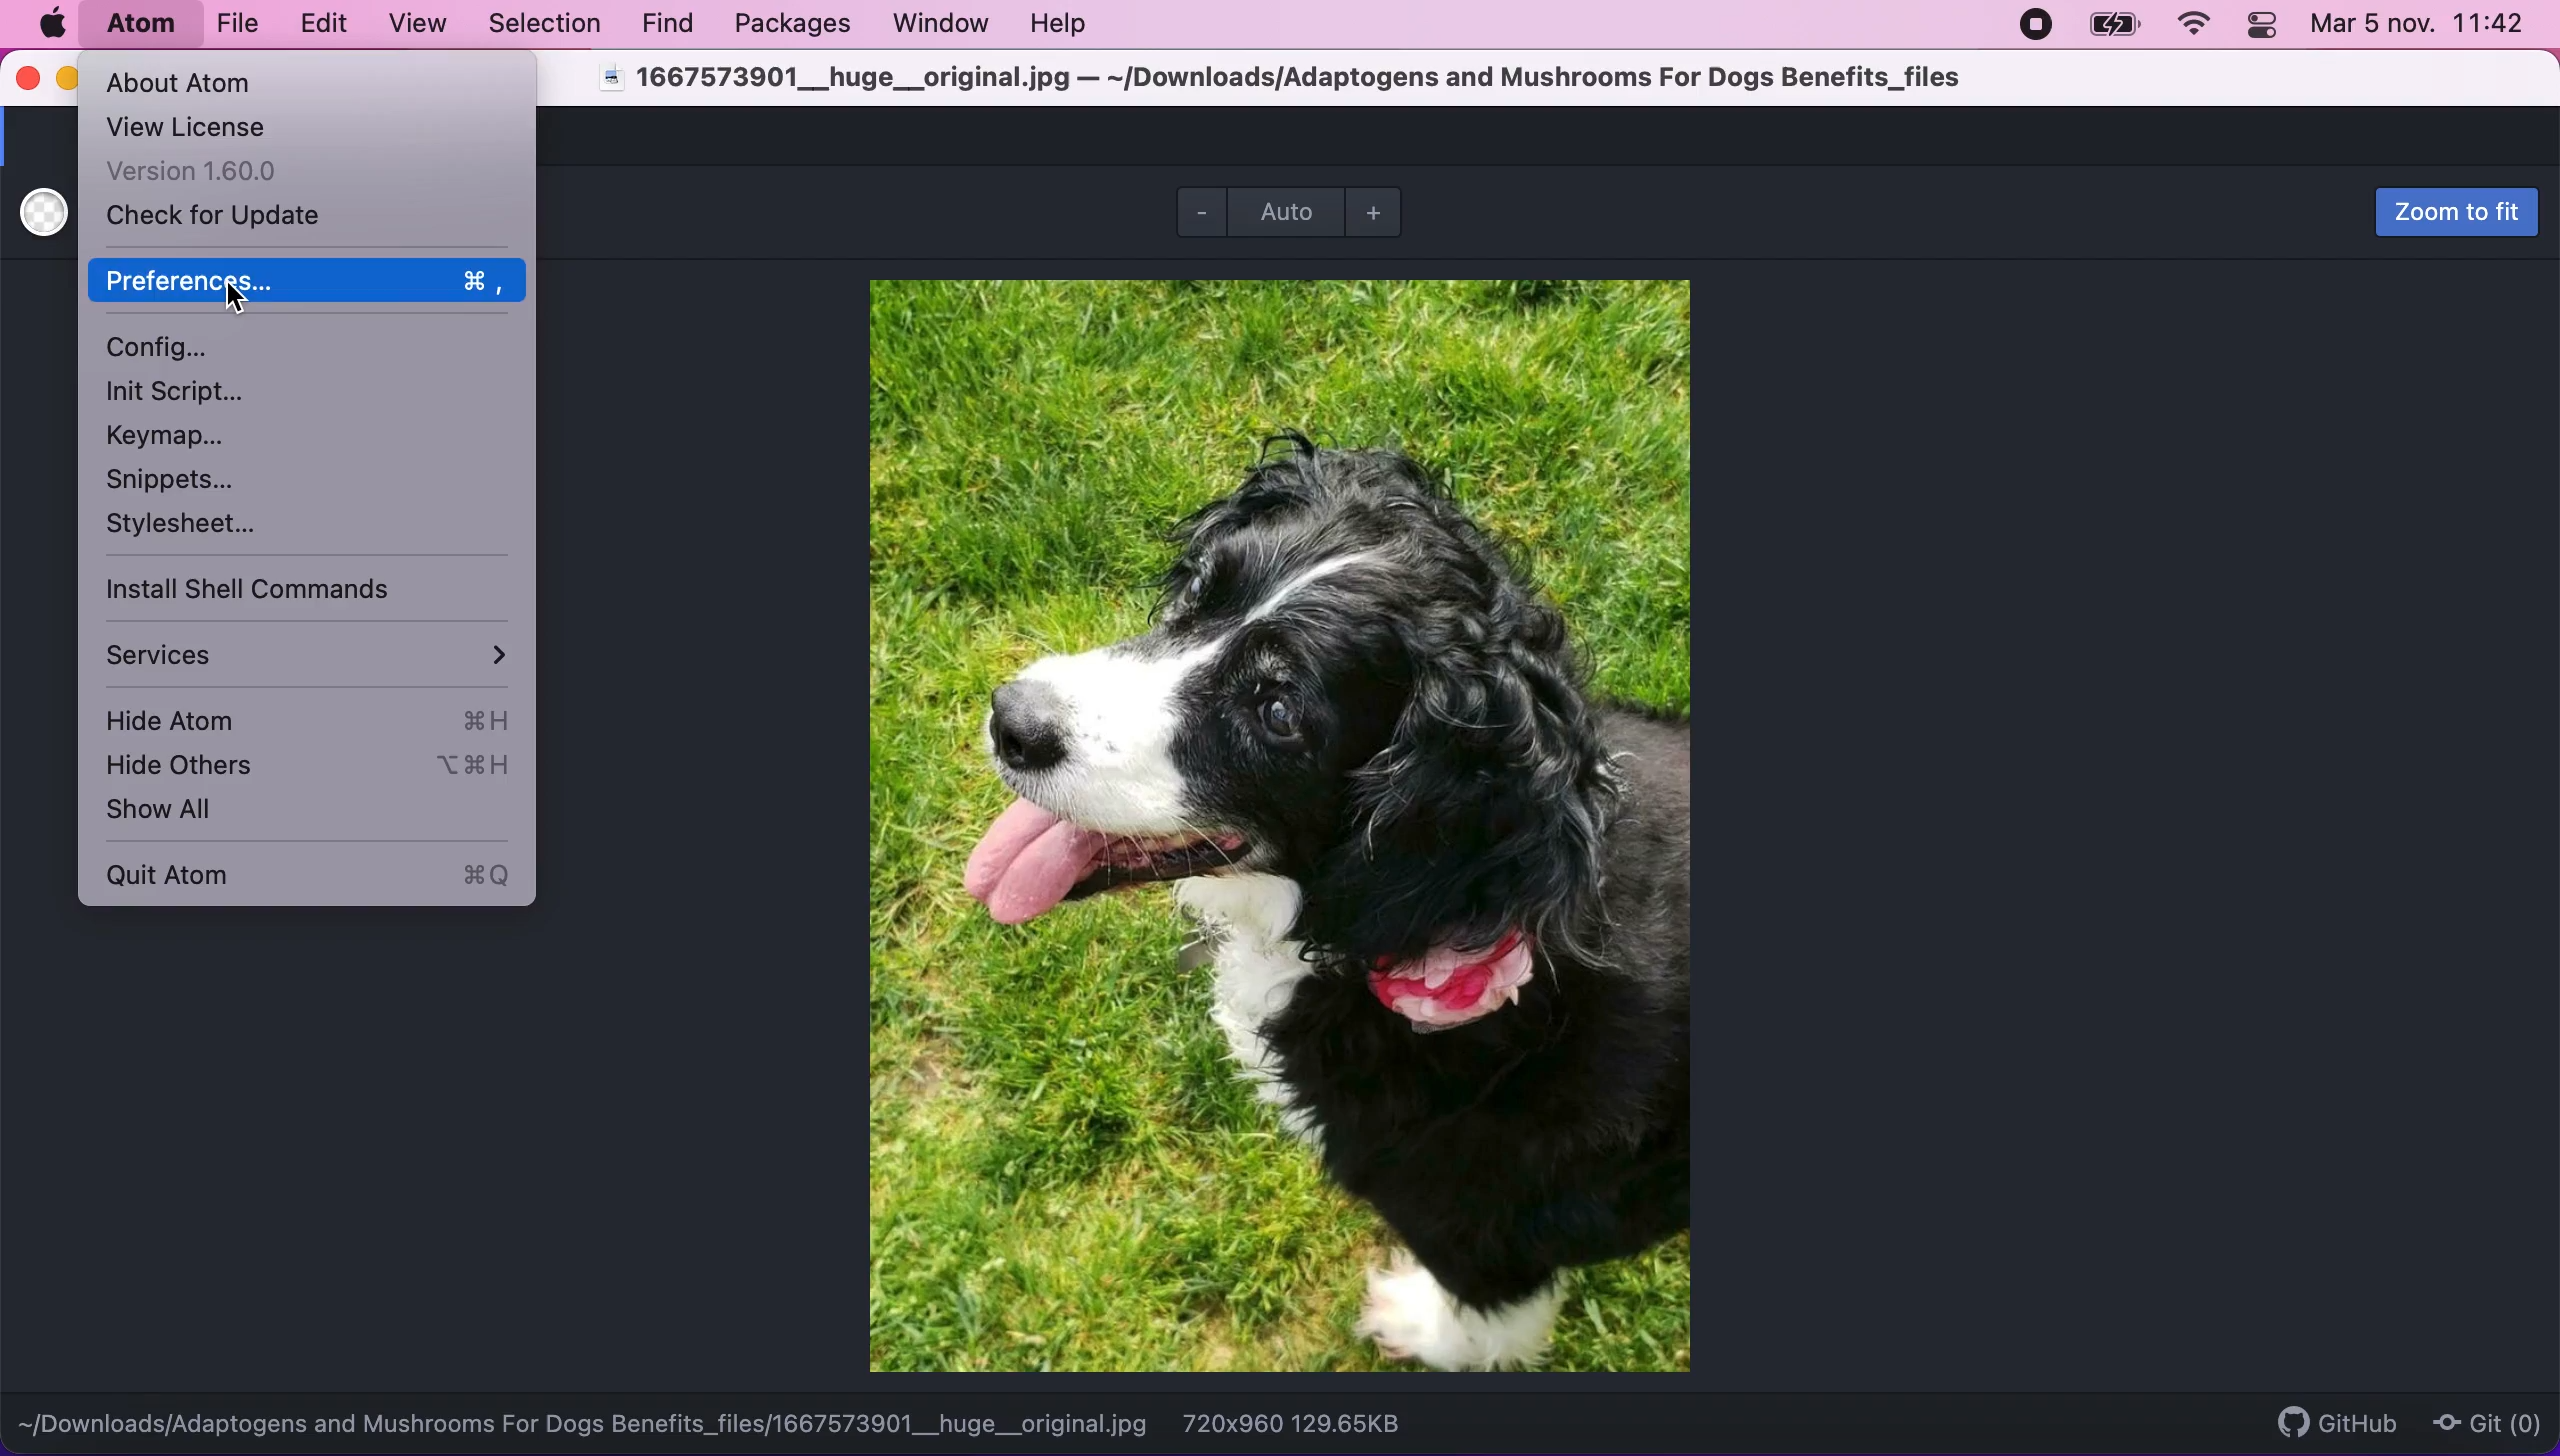 The height and width of the screenshot is (1456, 2560). What do you see at coordinates (46, 213) in the screenshot?
I see `use white transparent backgrouns` at bounding box center [46, 213].